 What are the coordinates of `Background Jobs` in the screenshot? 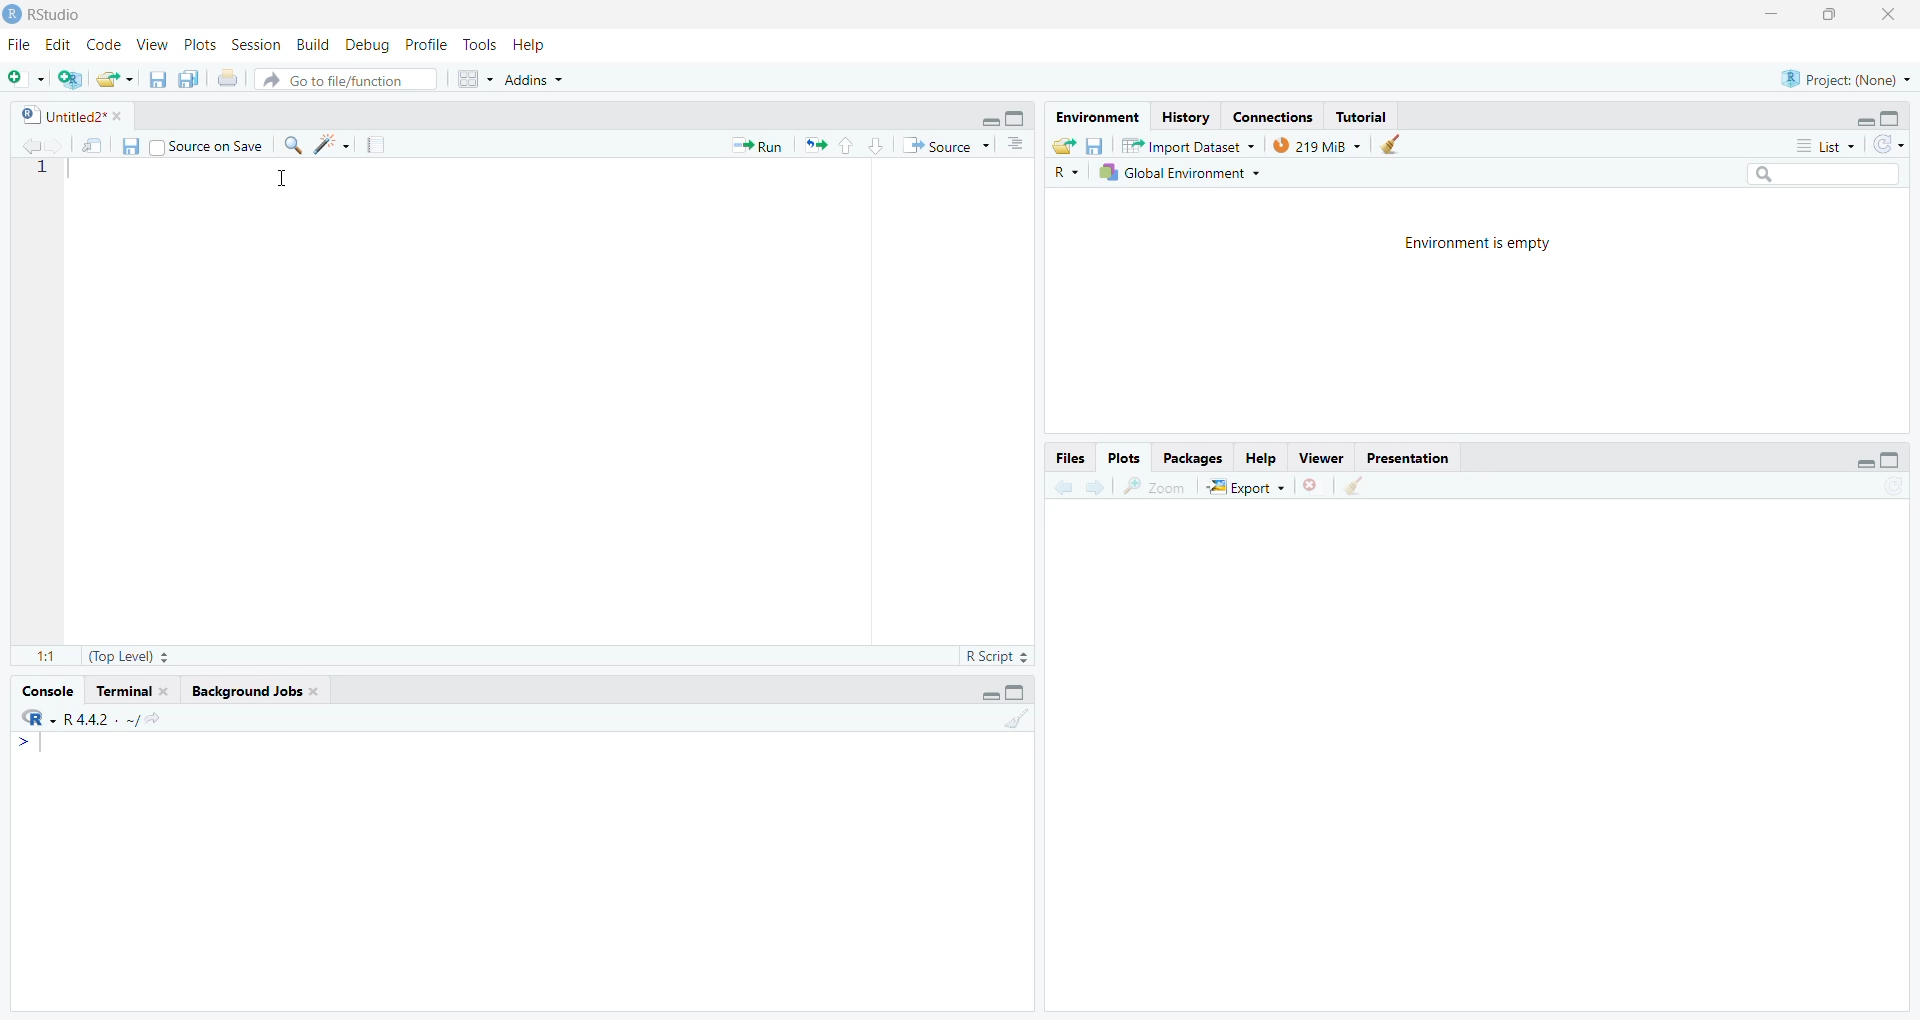 It's located at (253, 692).